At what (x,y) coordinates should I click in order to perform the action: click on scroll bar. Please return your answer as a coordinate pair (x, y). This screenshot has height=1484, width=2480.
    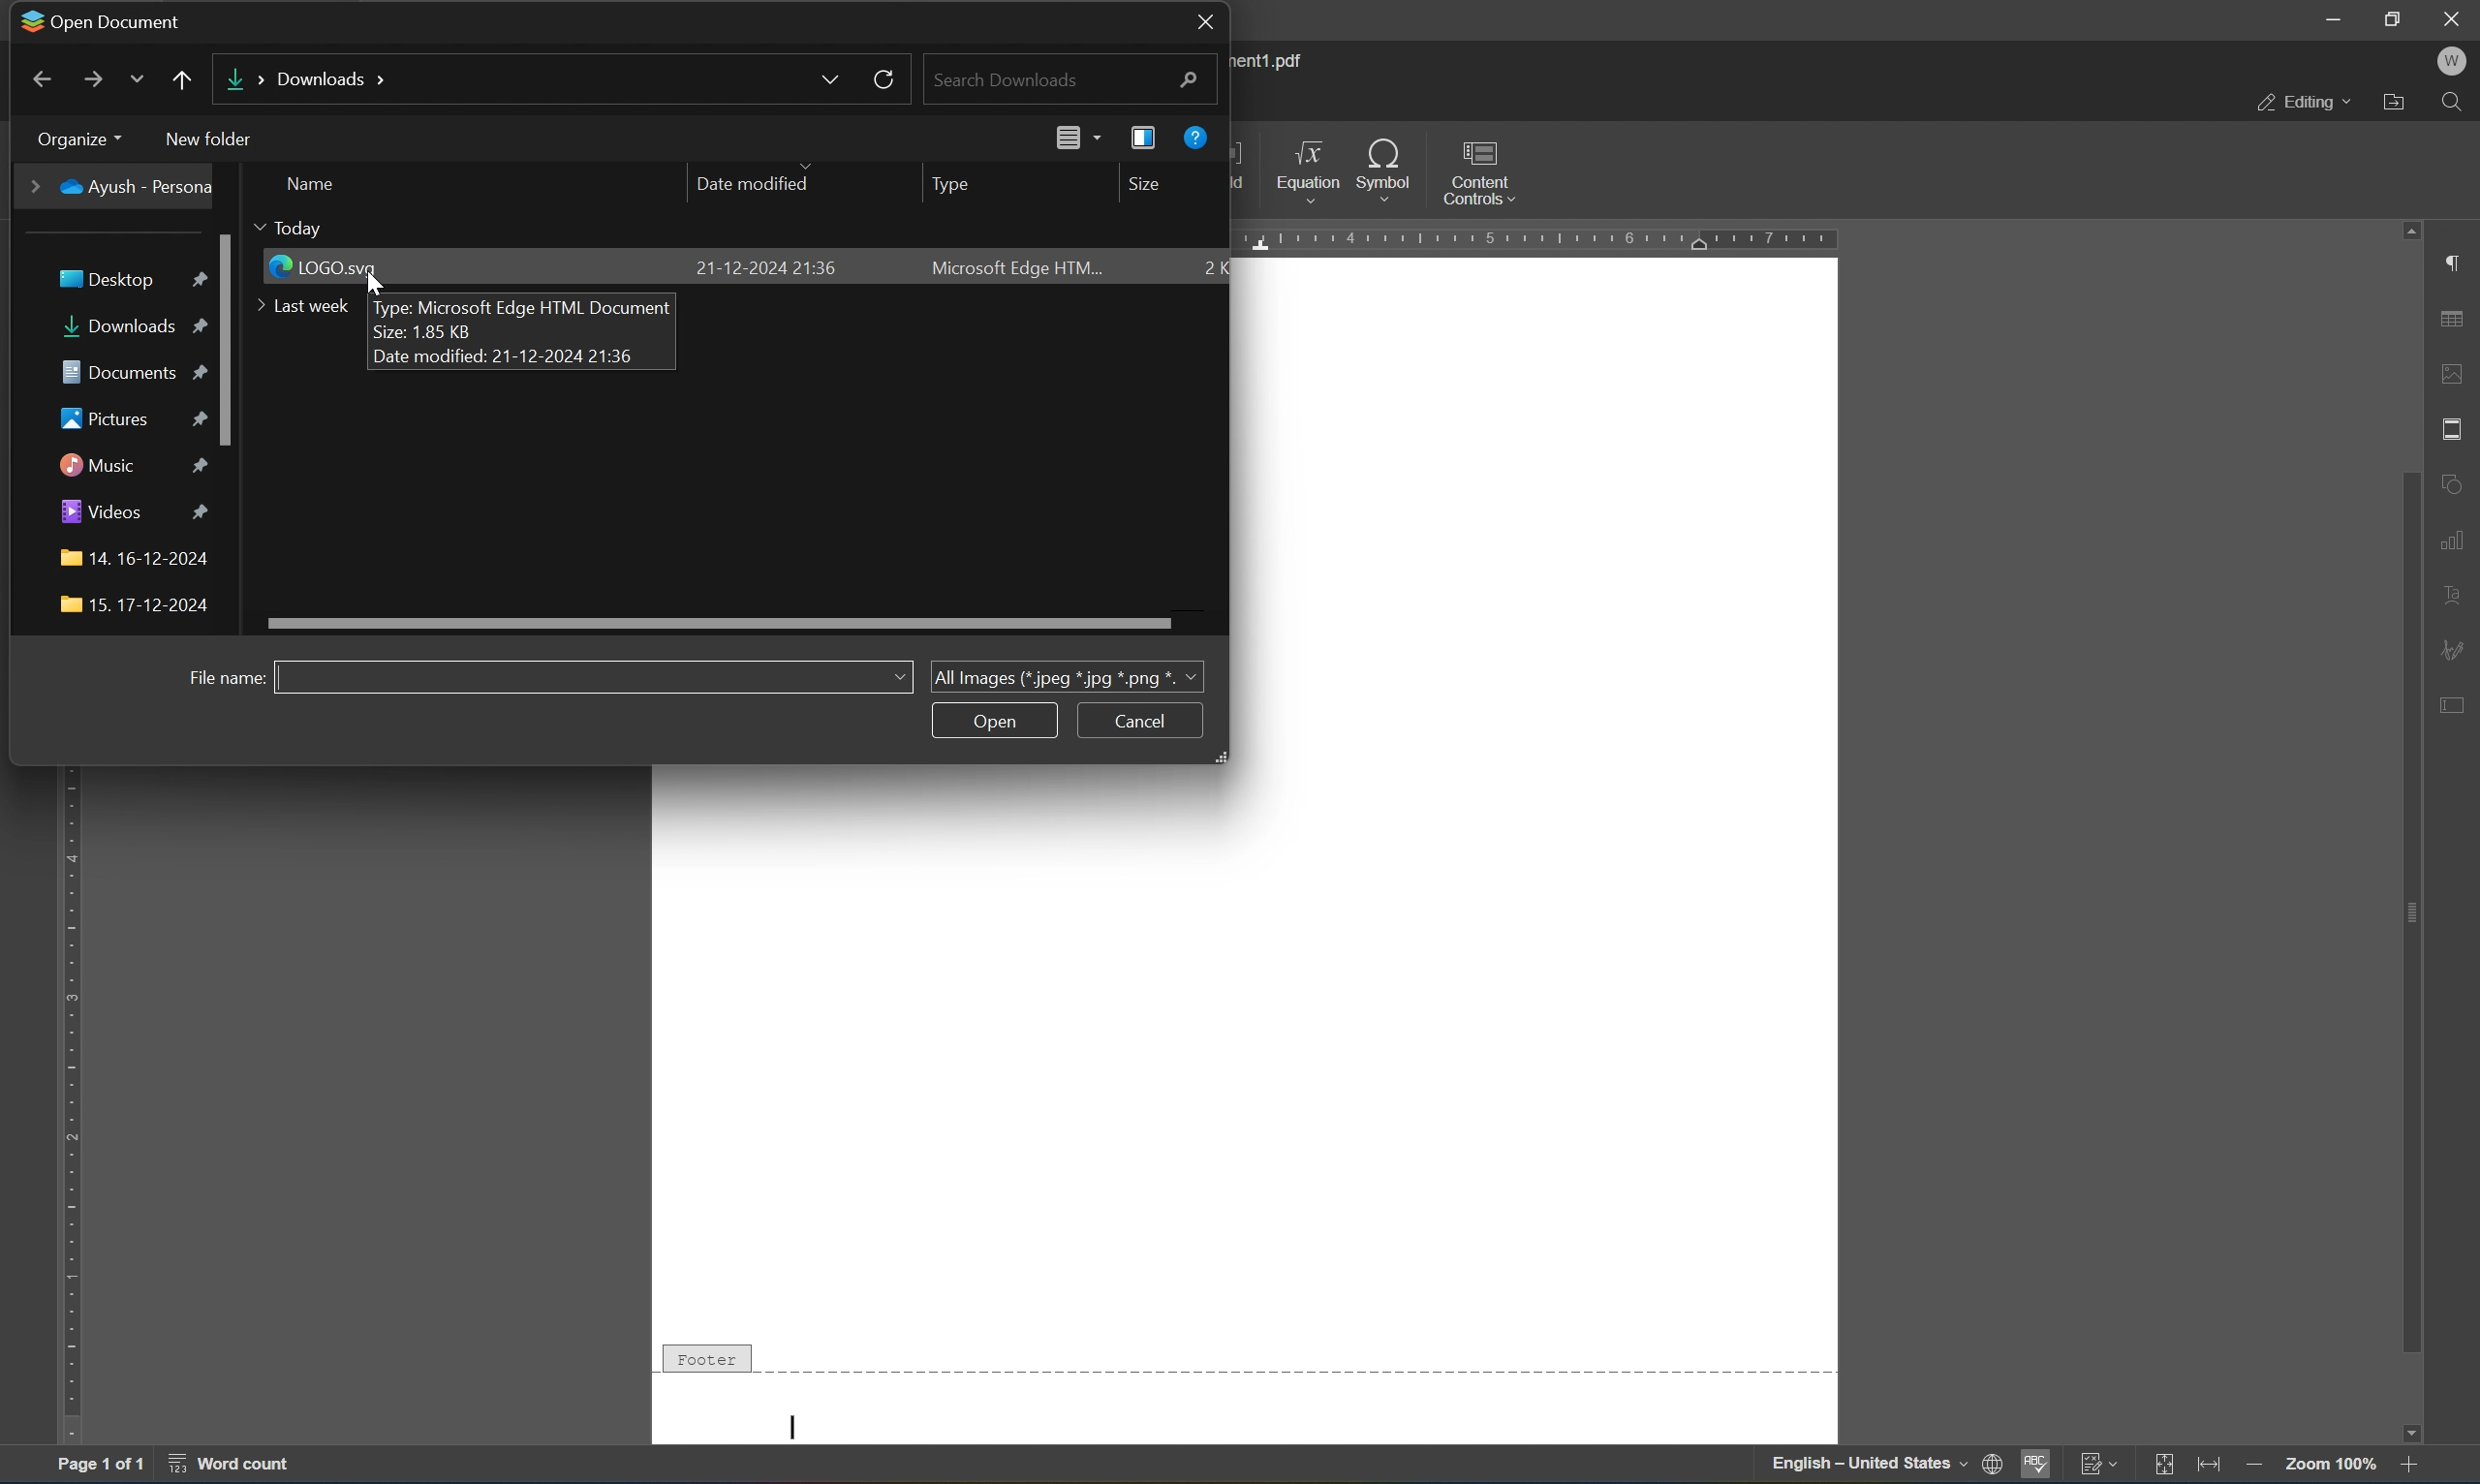
    Looking at the image, I should click on (231, 343).